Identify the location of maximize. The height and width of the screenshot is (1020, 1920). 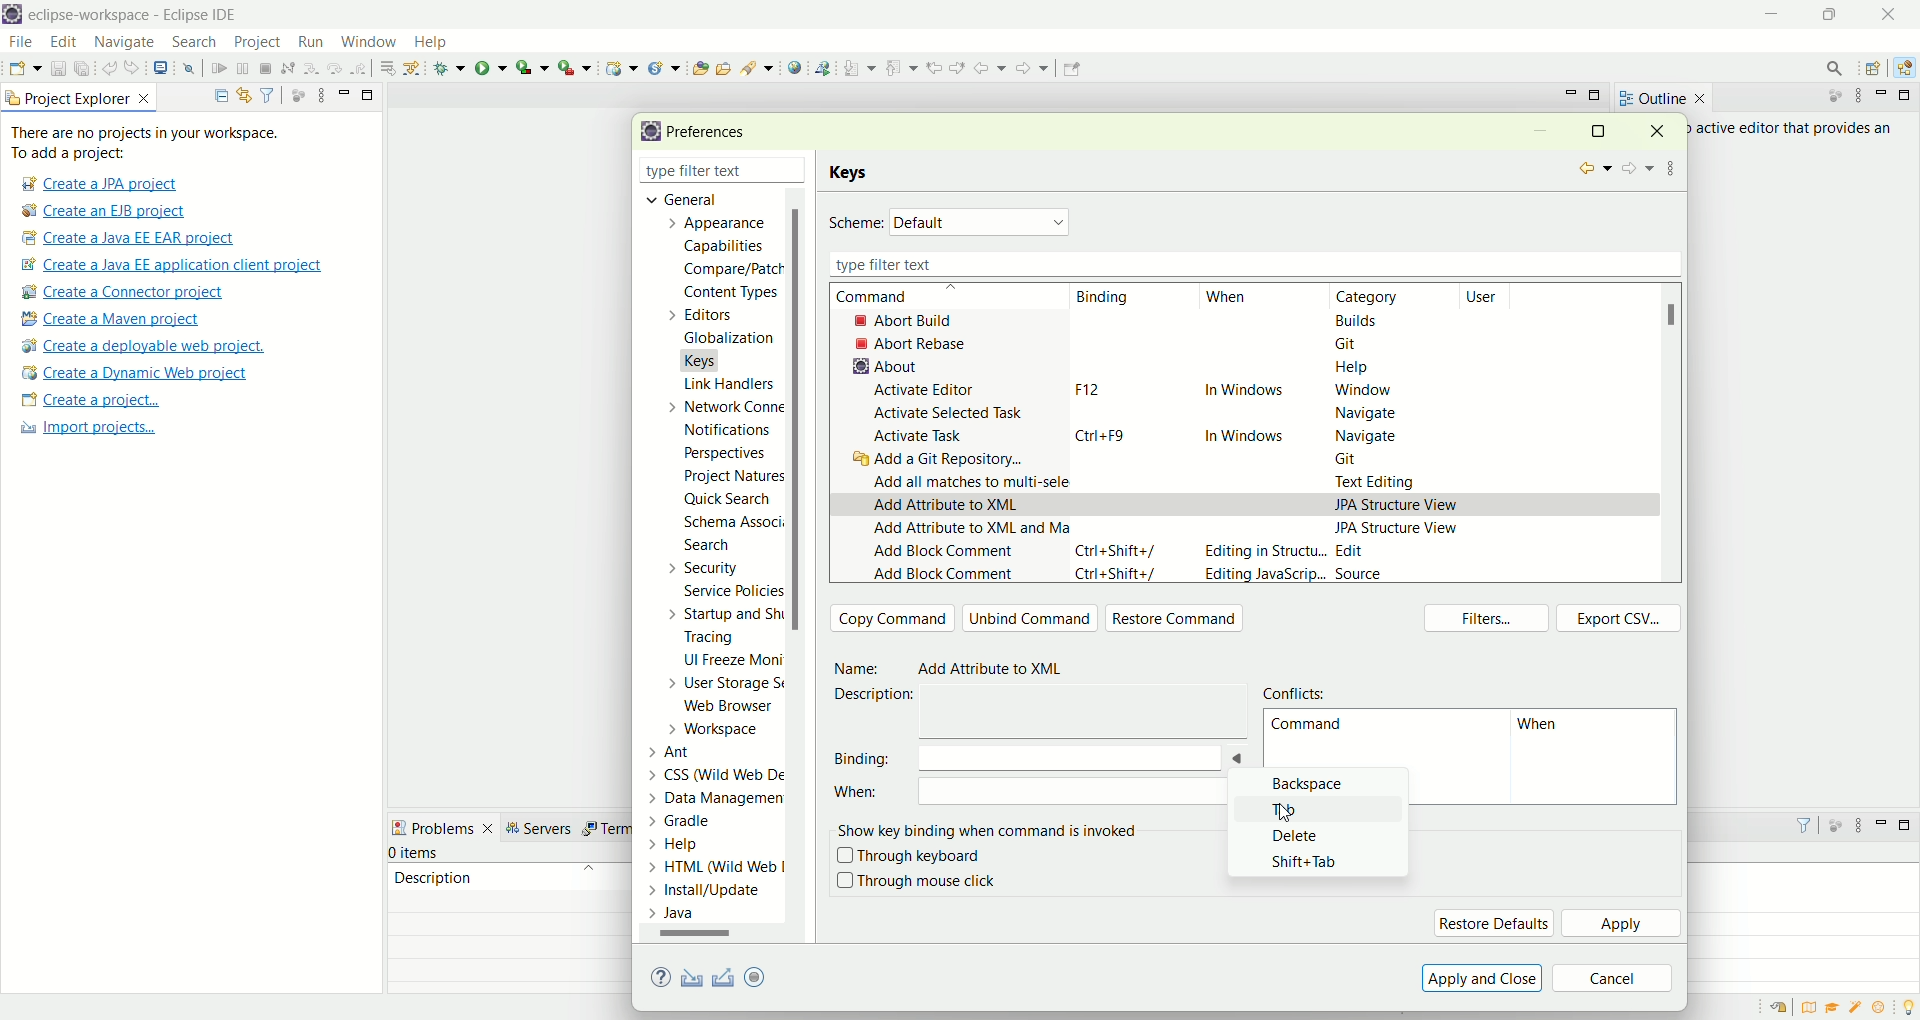
(1835, 14).